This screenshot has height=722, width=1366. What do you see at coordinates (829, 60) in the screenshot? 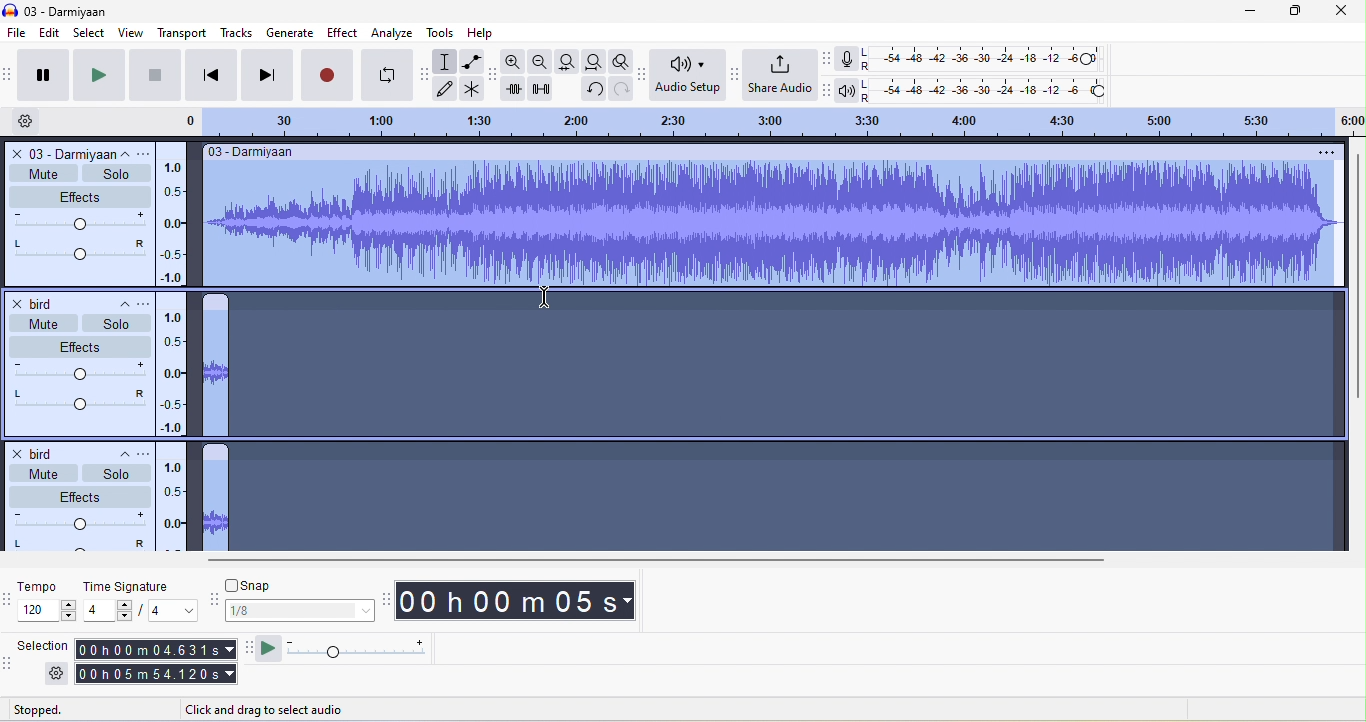
I see `audacity recording meter toolbar` at bounding box center [829, 60].